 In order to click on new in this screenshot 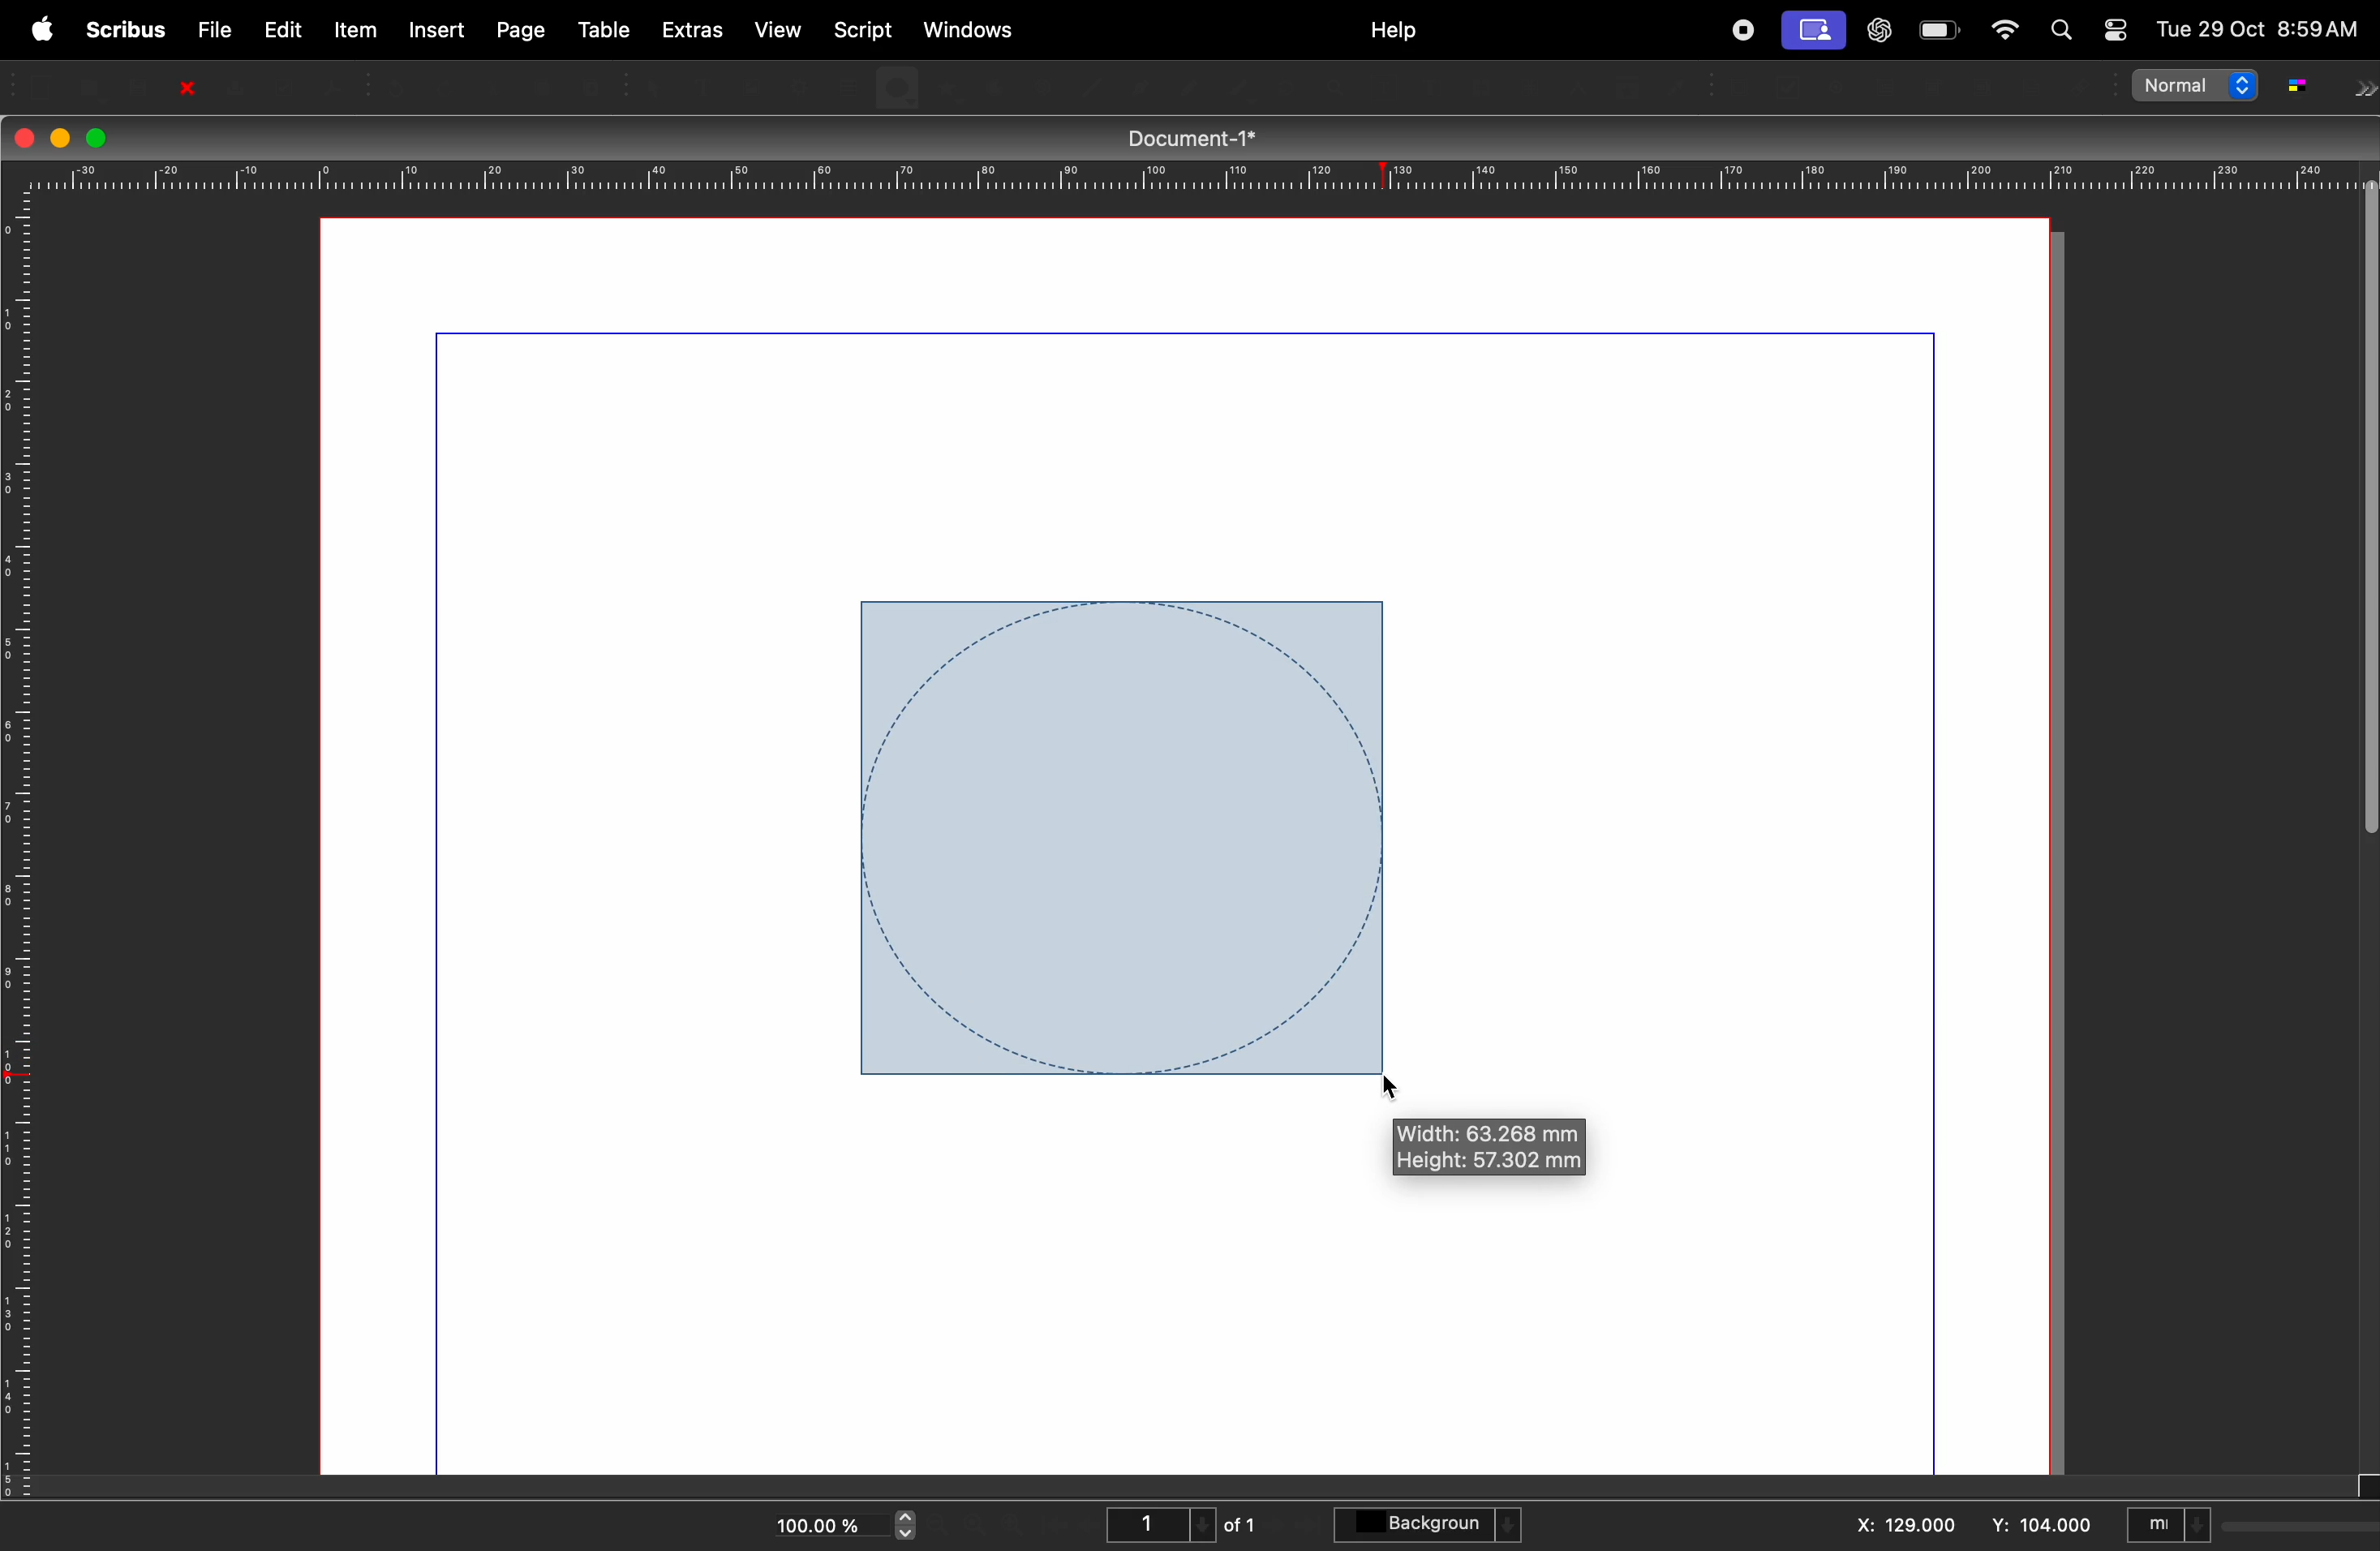, I will do `click(44, 84)`.